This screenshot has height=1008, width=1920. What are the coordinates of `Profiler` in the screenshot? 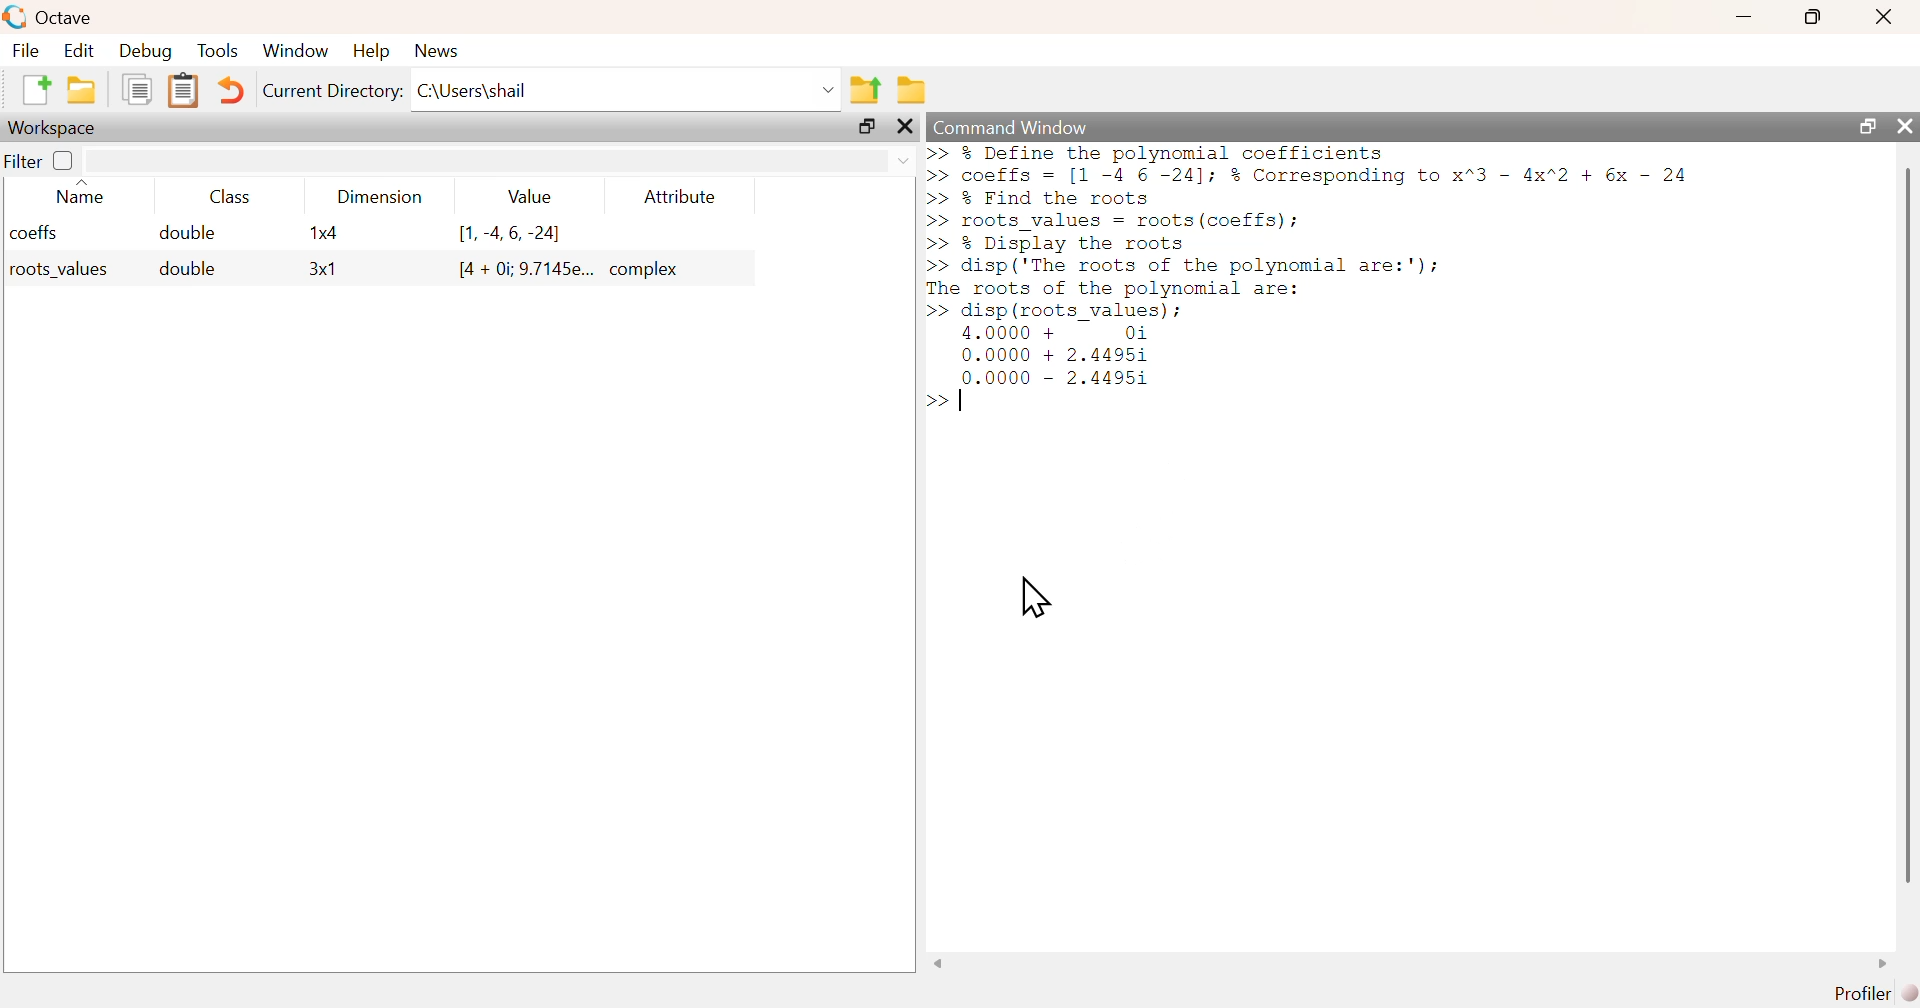 It's located at (1871, 991).